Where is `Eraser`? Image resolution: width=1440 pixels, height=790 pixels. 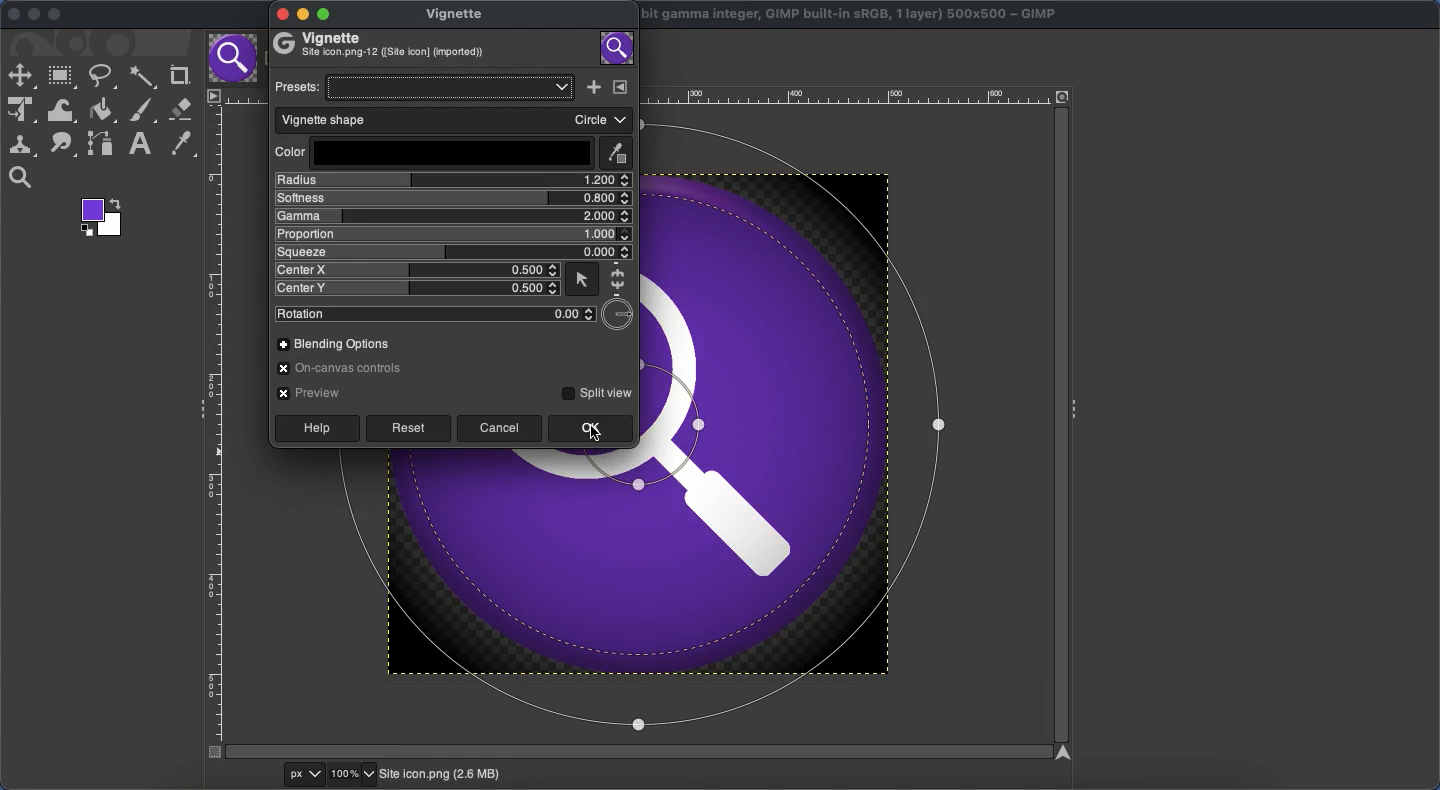
Eraser is located at coordinates (181, 110).